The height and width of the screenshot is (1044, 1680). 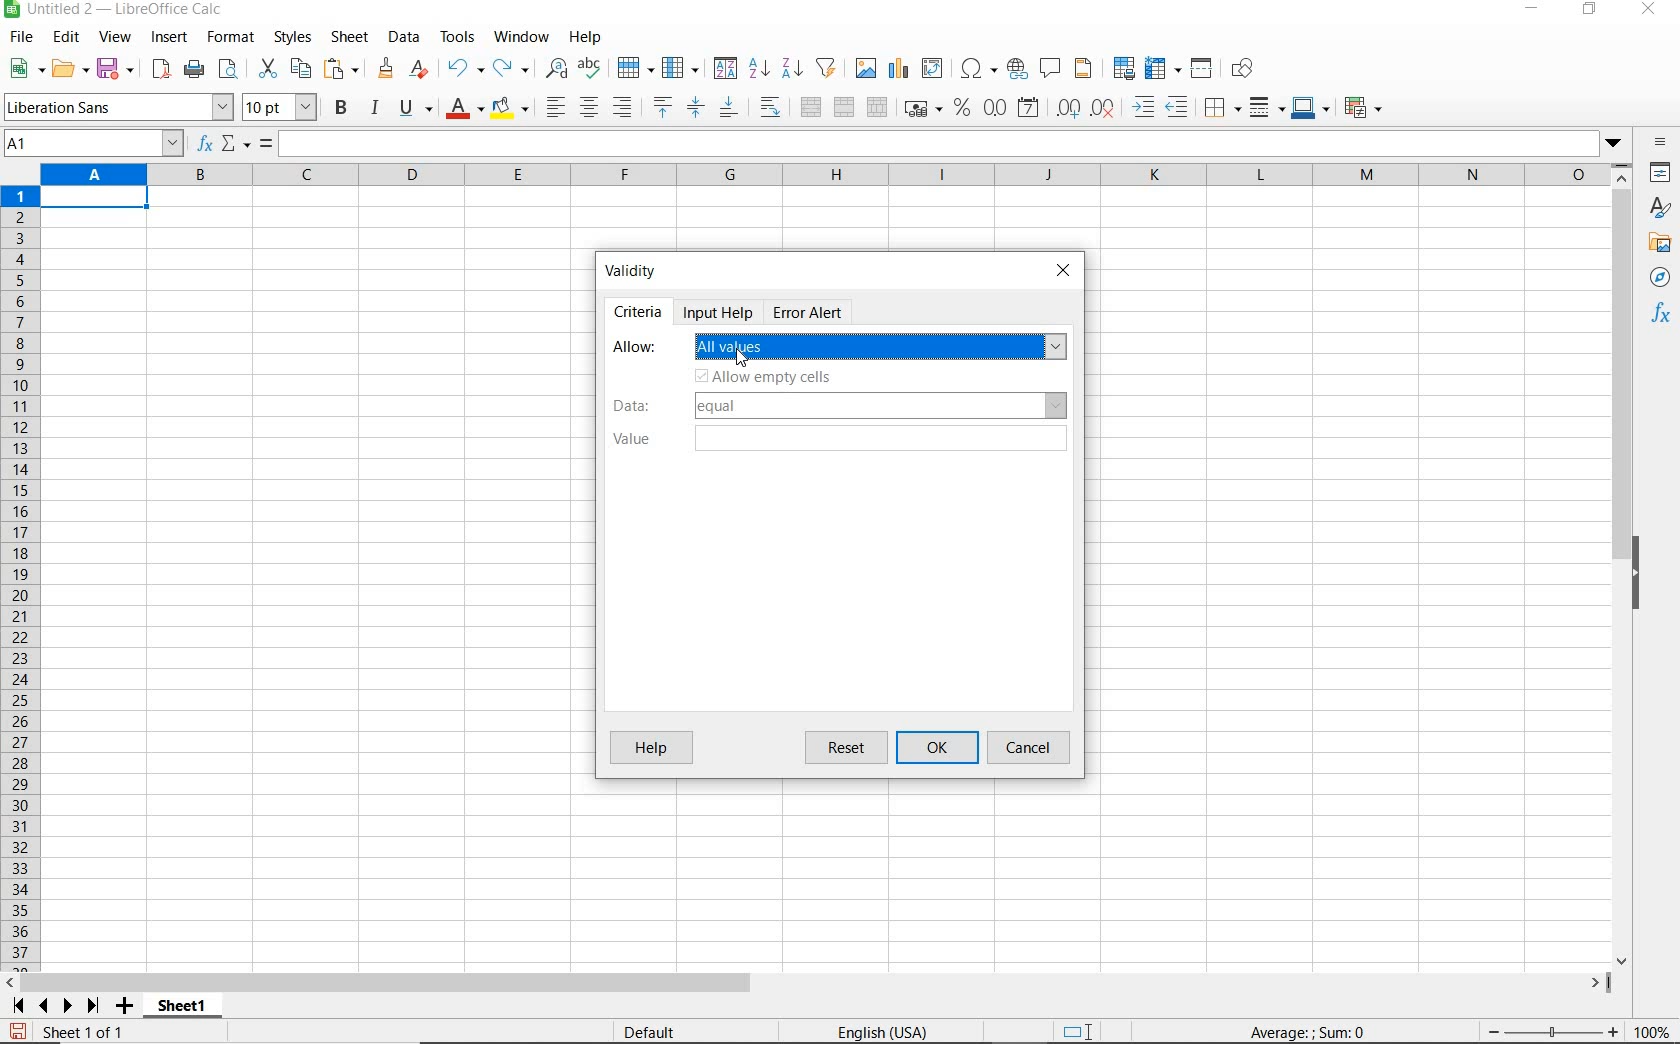 What do you see at coordinates (592, 69) in the screenshot?
I see `spelling` at bounding box center [592, 69].